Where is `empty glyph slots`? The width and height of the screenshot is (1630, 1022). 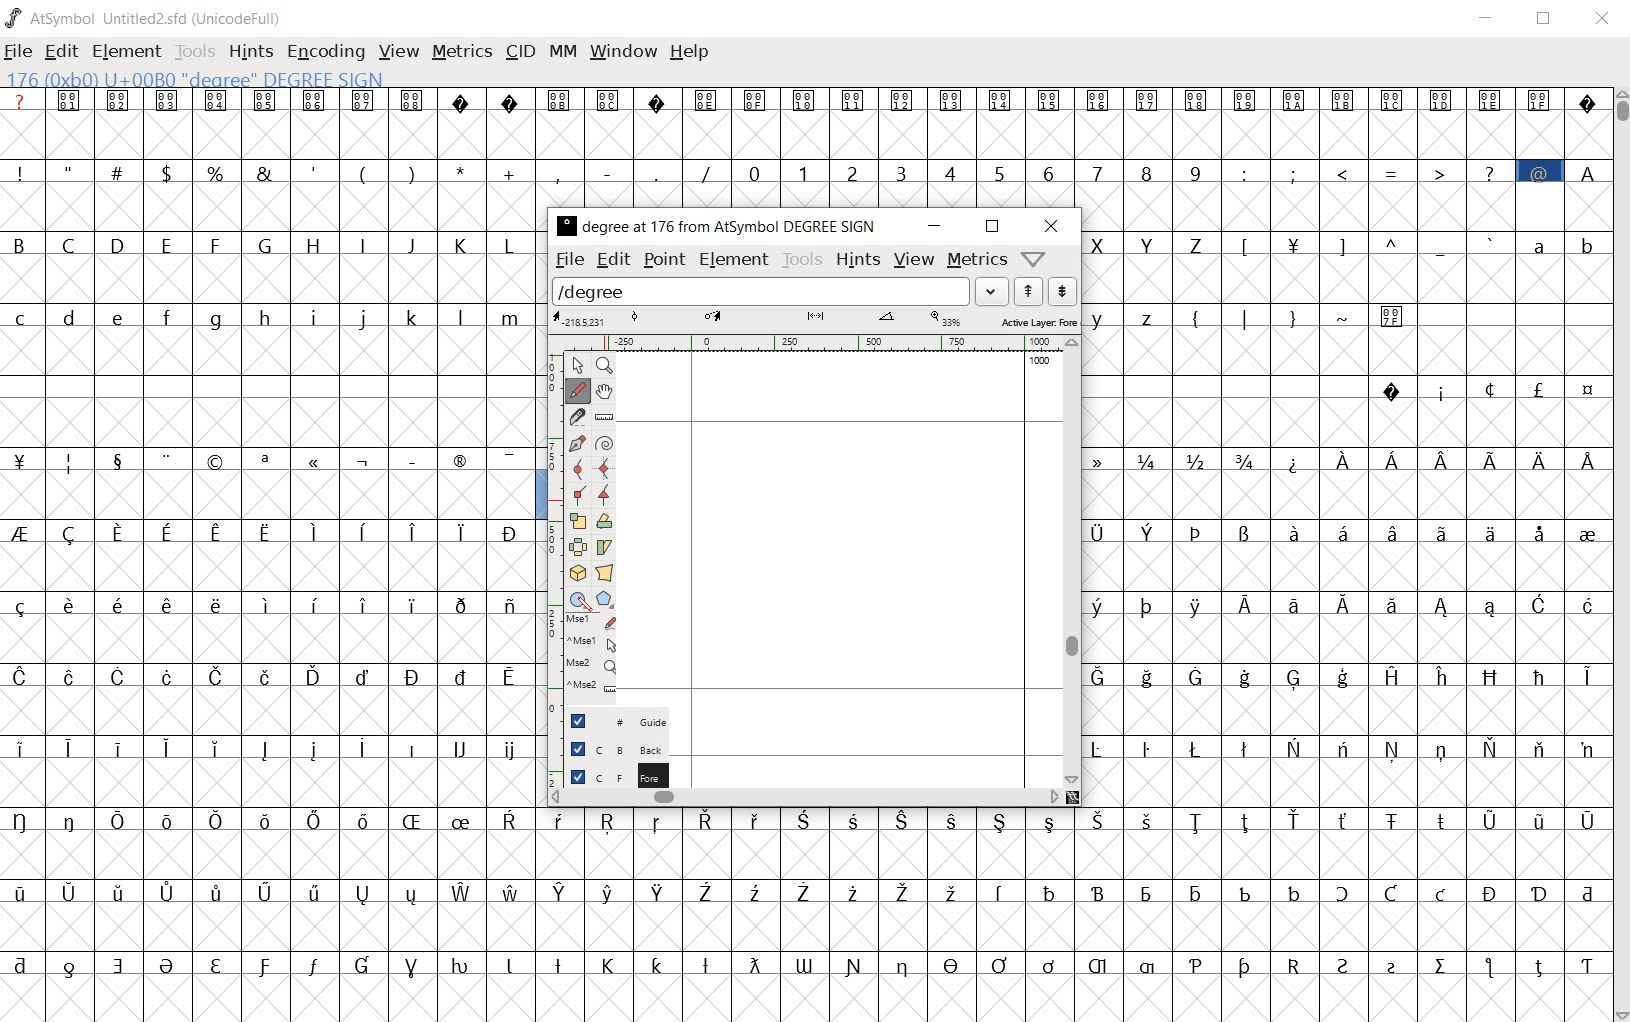 empty glyph slots is located at coordinates (1346, 638).